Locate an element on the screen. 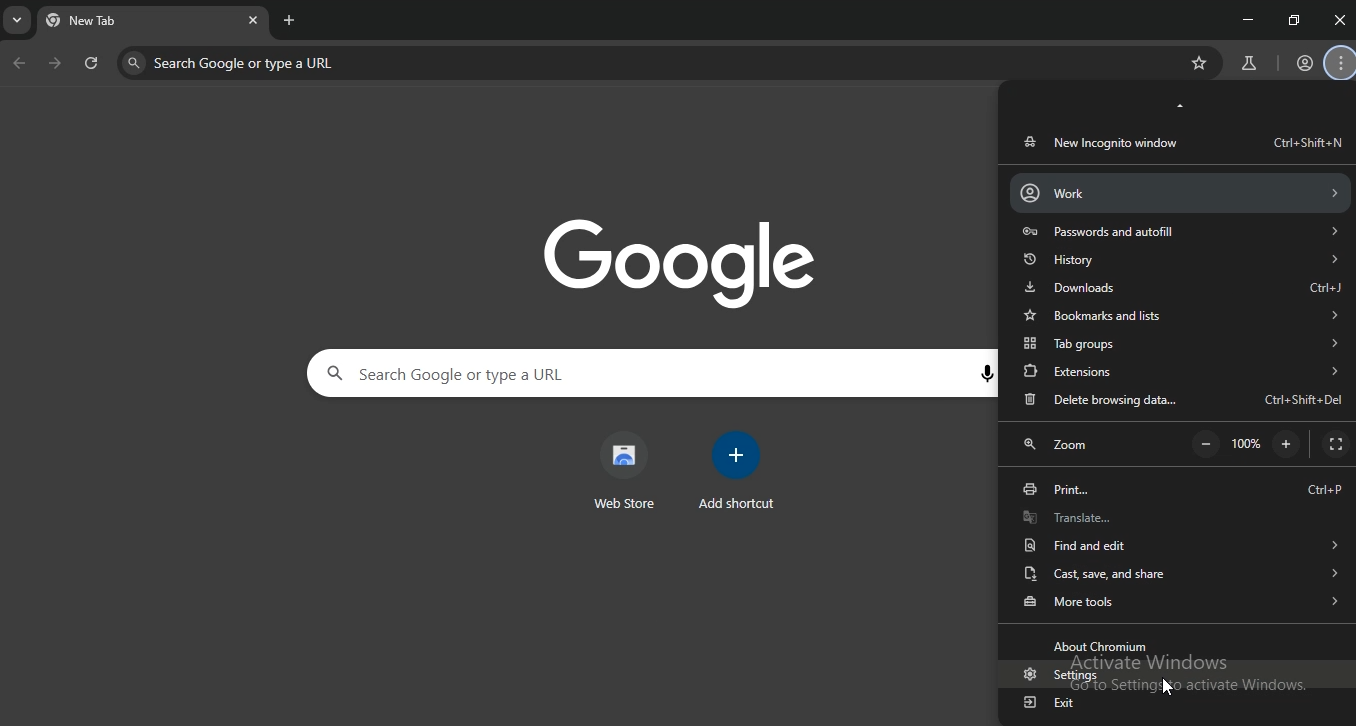 The width and height of the screenshot is (1356, 726). text is located at coordinates (1104, 646).